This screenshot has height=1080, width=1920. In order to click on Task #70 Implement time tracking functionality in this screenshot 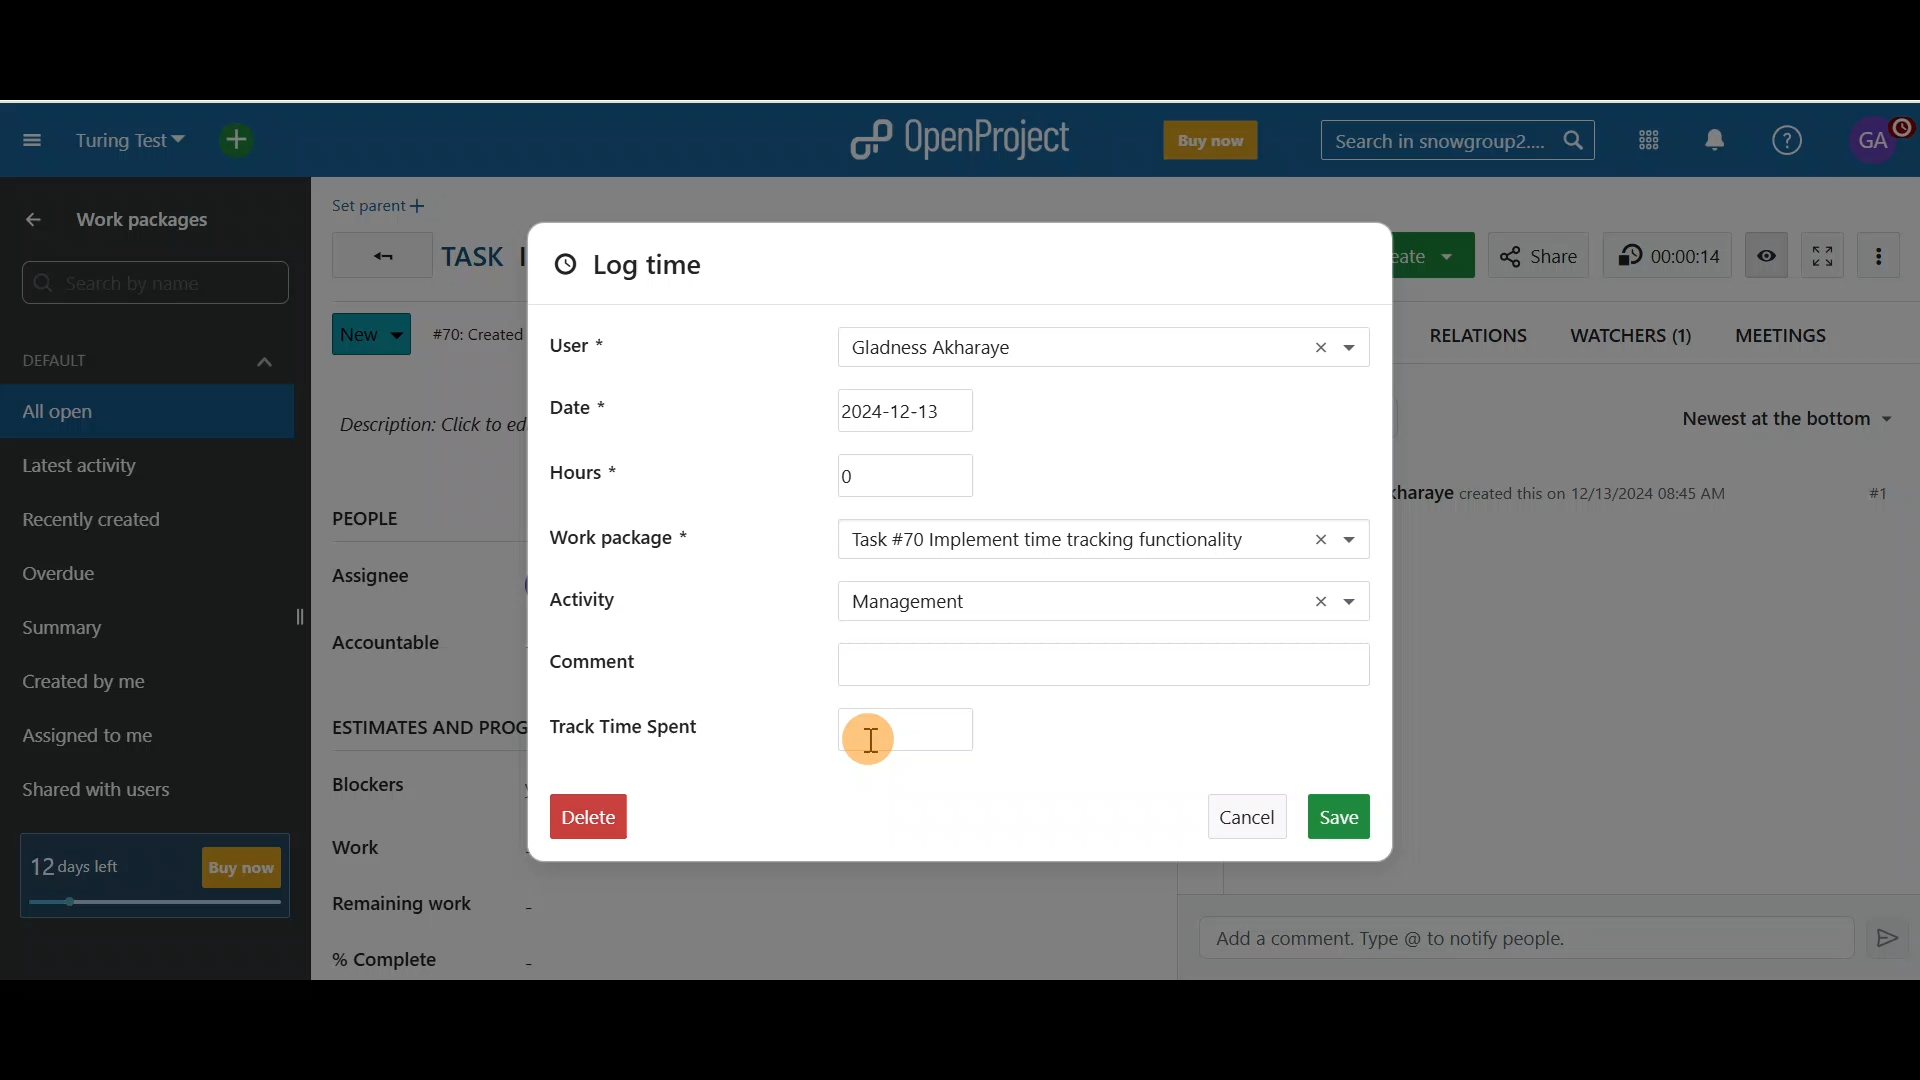, I will do `click(1058, 539)`.